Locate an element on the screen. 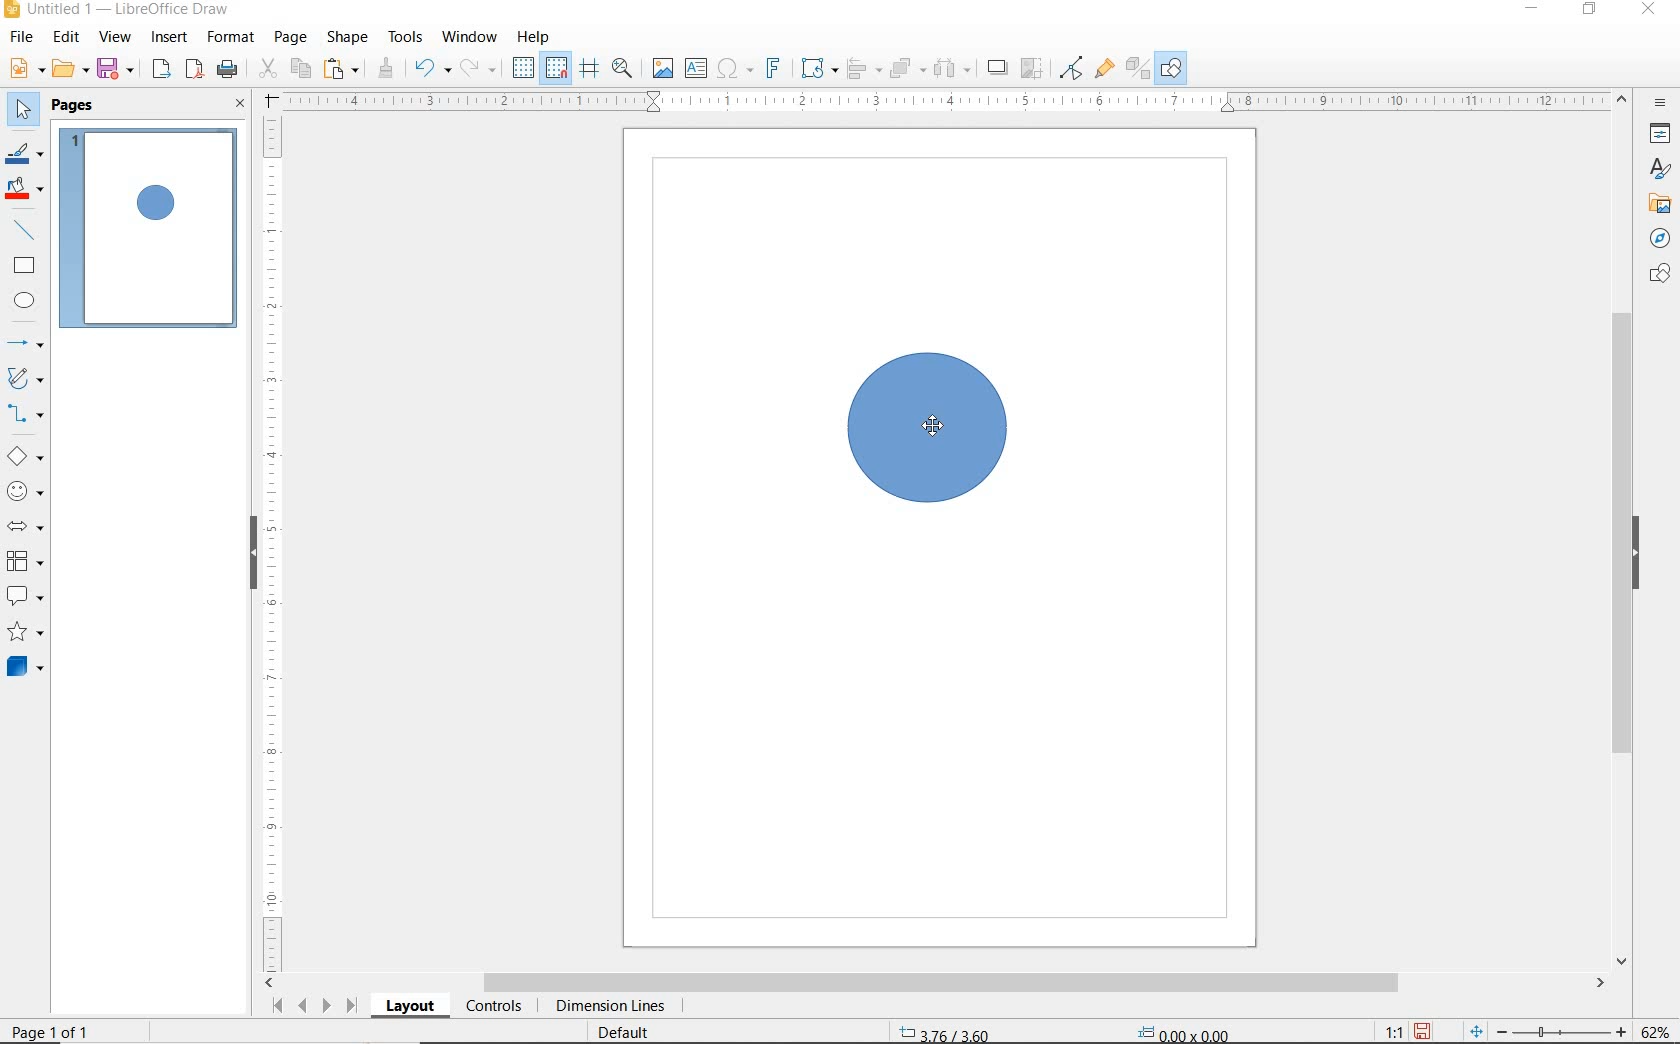  NEW is located at coordinates (28, 68).